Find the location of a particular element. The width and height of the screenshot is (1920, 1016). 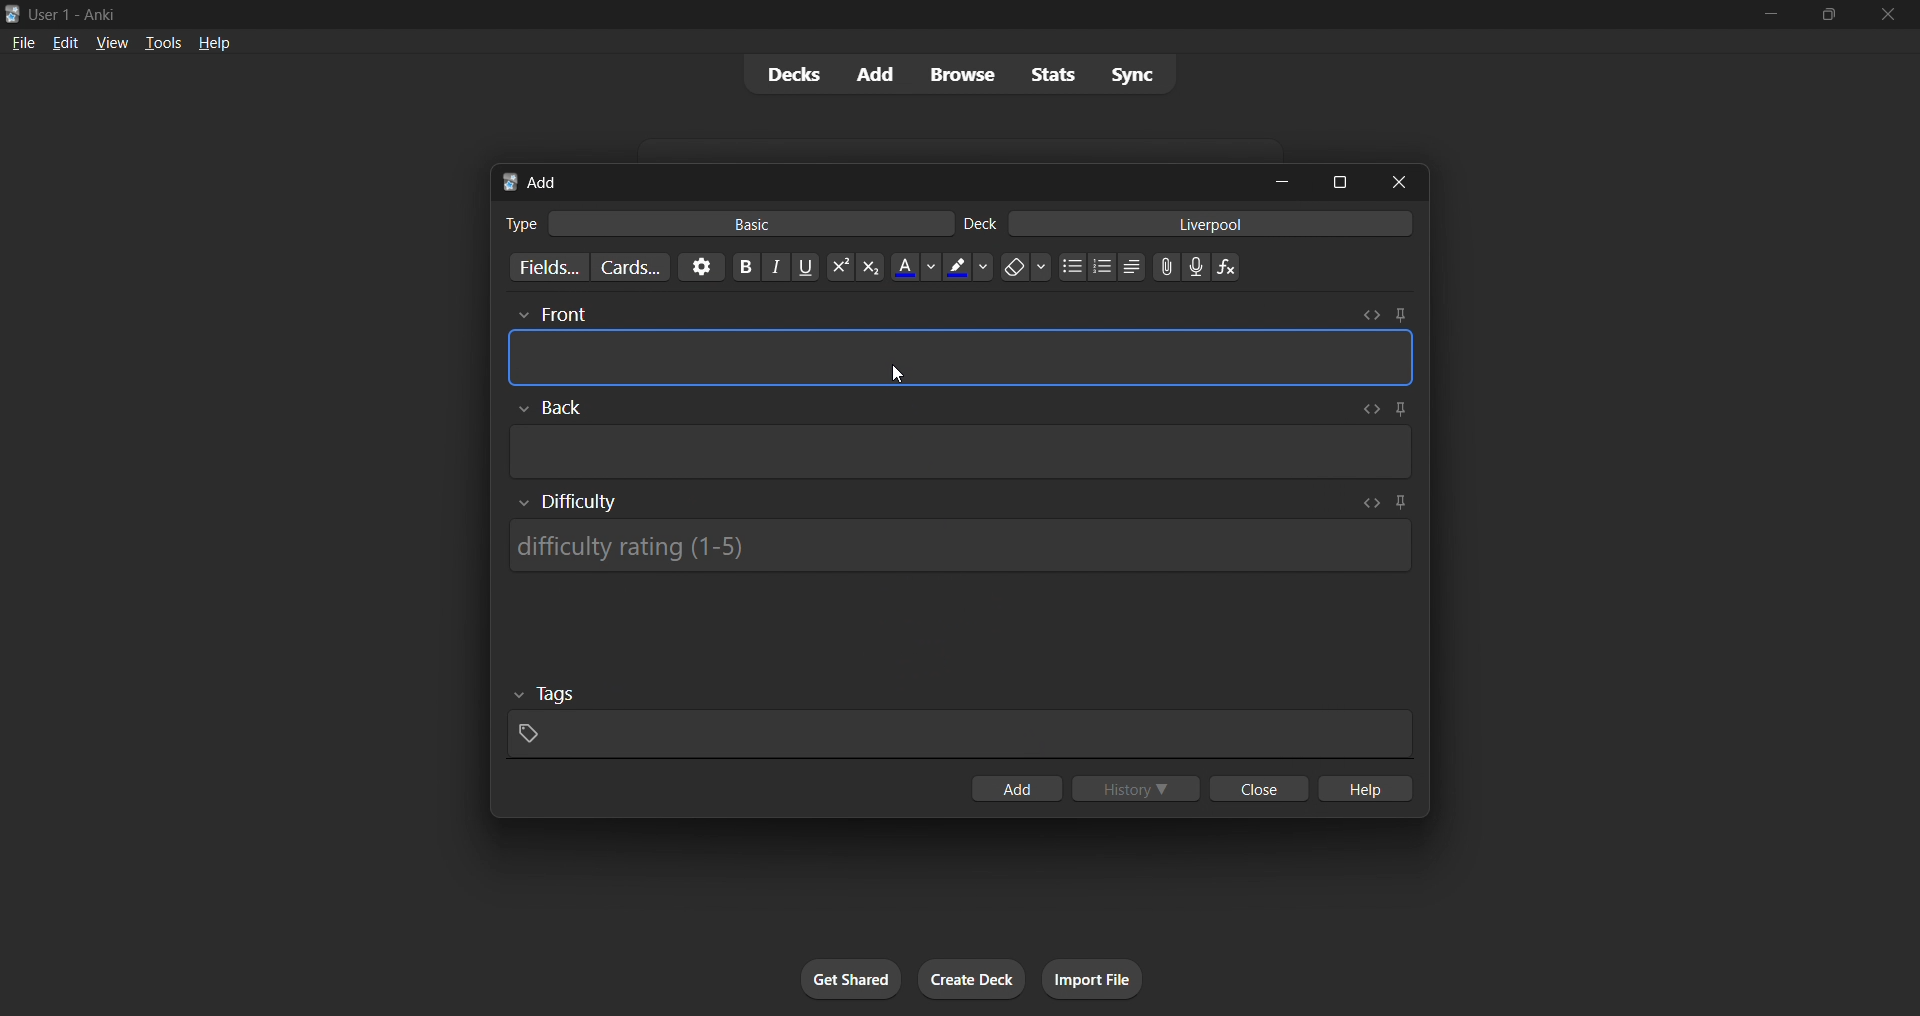

Text is located at coordinates (76, 16).